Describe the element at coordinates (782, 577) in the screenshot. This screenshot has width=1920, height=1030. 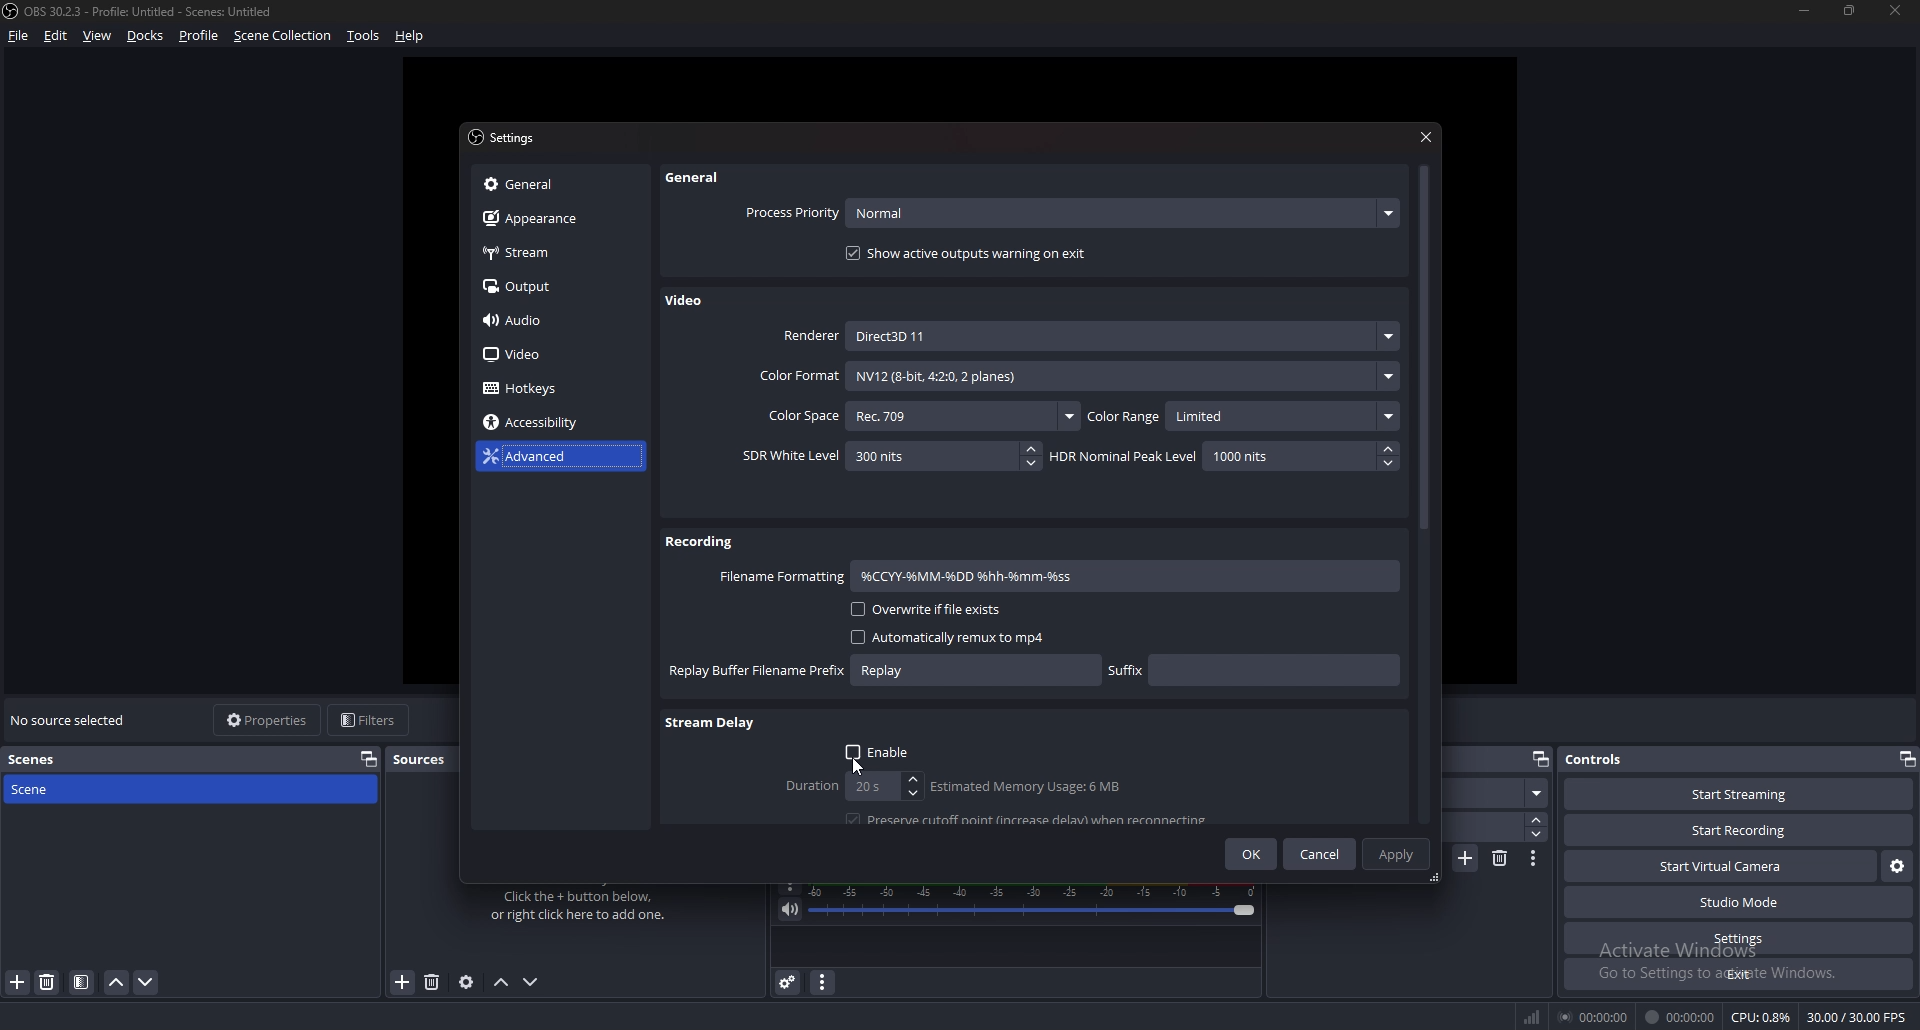
I see `Filename formatting` at that location.